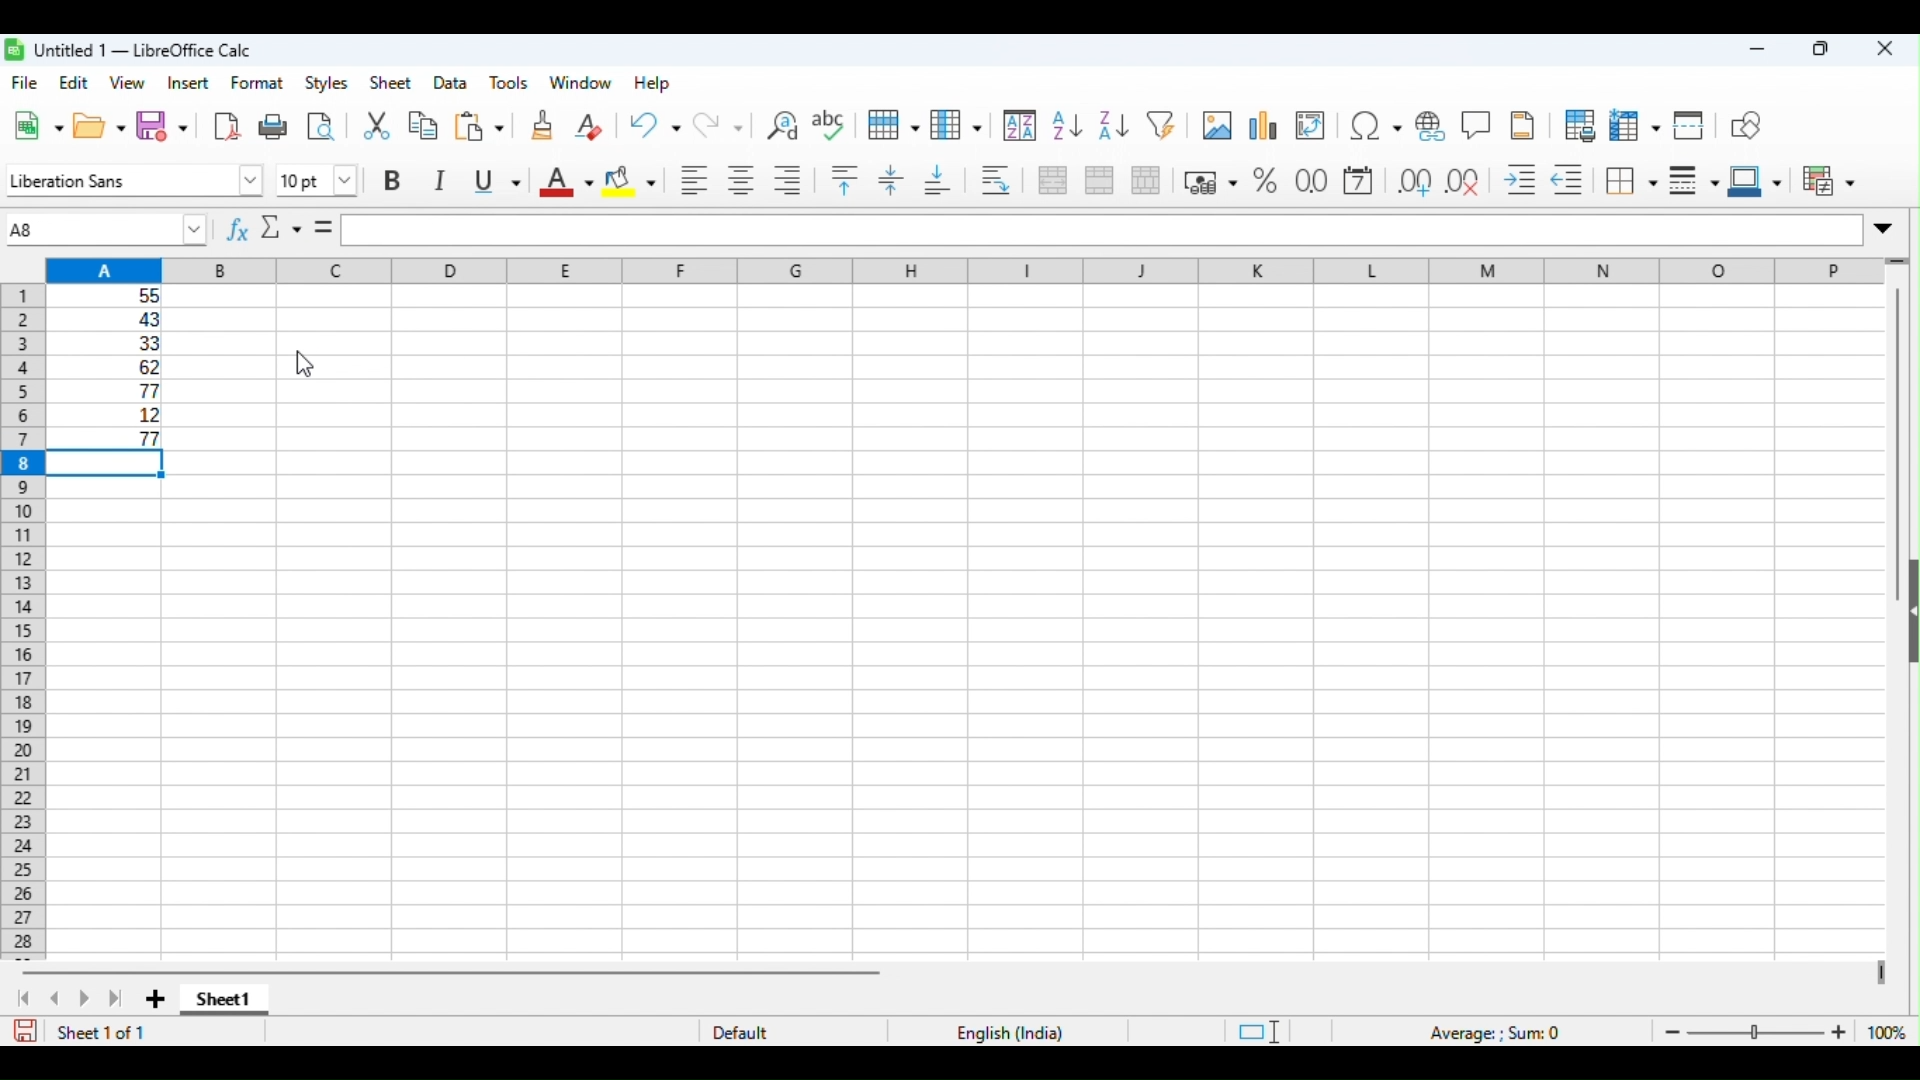 The height and width of the screenshot is (1080, 1920). Describe the element at coordinates (304, 358) in the screenshot. I see `cursor movement` at that location.